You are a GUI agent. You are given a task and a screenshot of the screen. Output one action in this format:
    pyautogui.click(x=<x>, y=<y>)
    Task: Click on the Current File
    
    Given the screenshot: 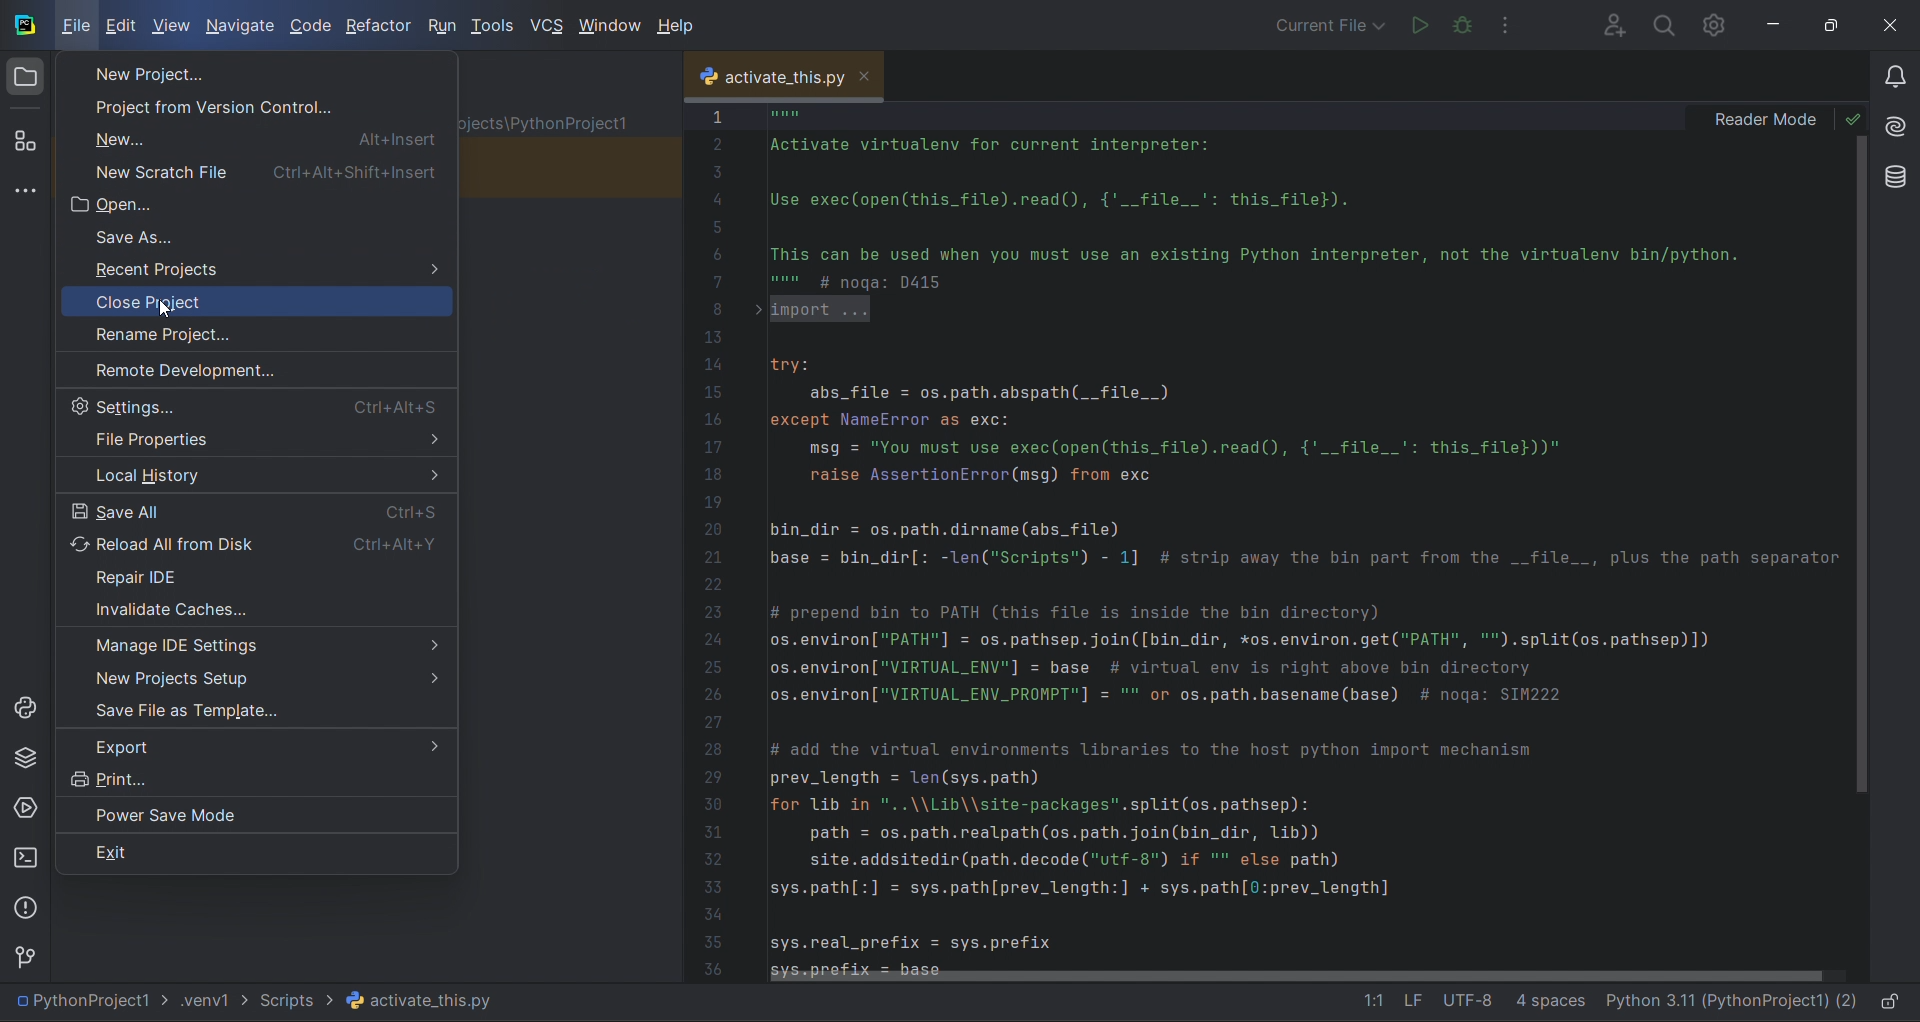 What is the action you would take?
    pyautogui.click(x=1331, y=27)
    